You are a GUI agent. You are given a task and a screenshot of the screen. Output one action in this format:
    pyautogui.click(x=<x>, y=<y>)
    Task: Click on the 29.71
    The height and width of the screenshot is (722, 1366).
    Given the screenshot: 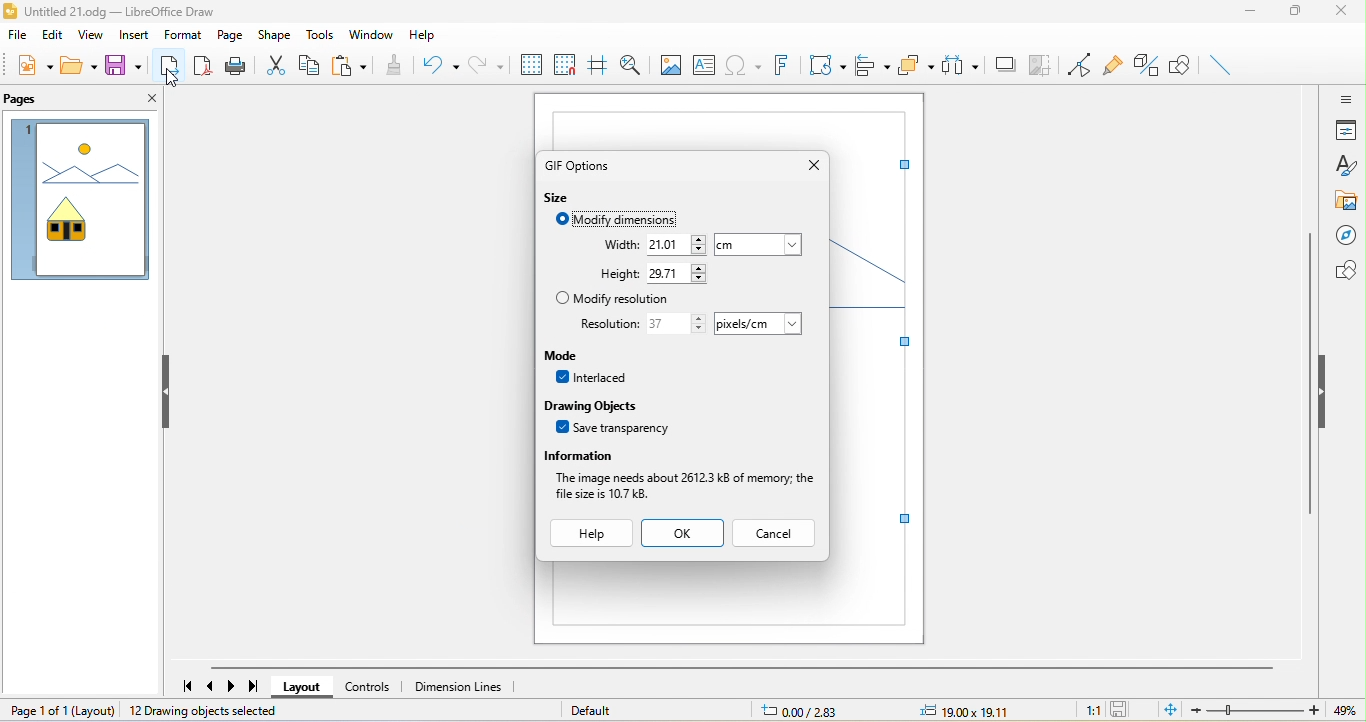 What is the action you would take?
    pyautogui.click(x=677, y=275)
    